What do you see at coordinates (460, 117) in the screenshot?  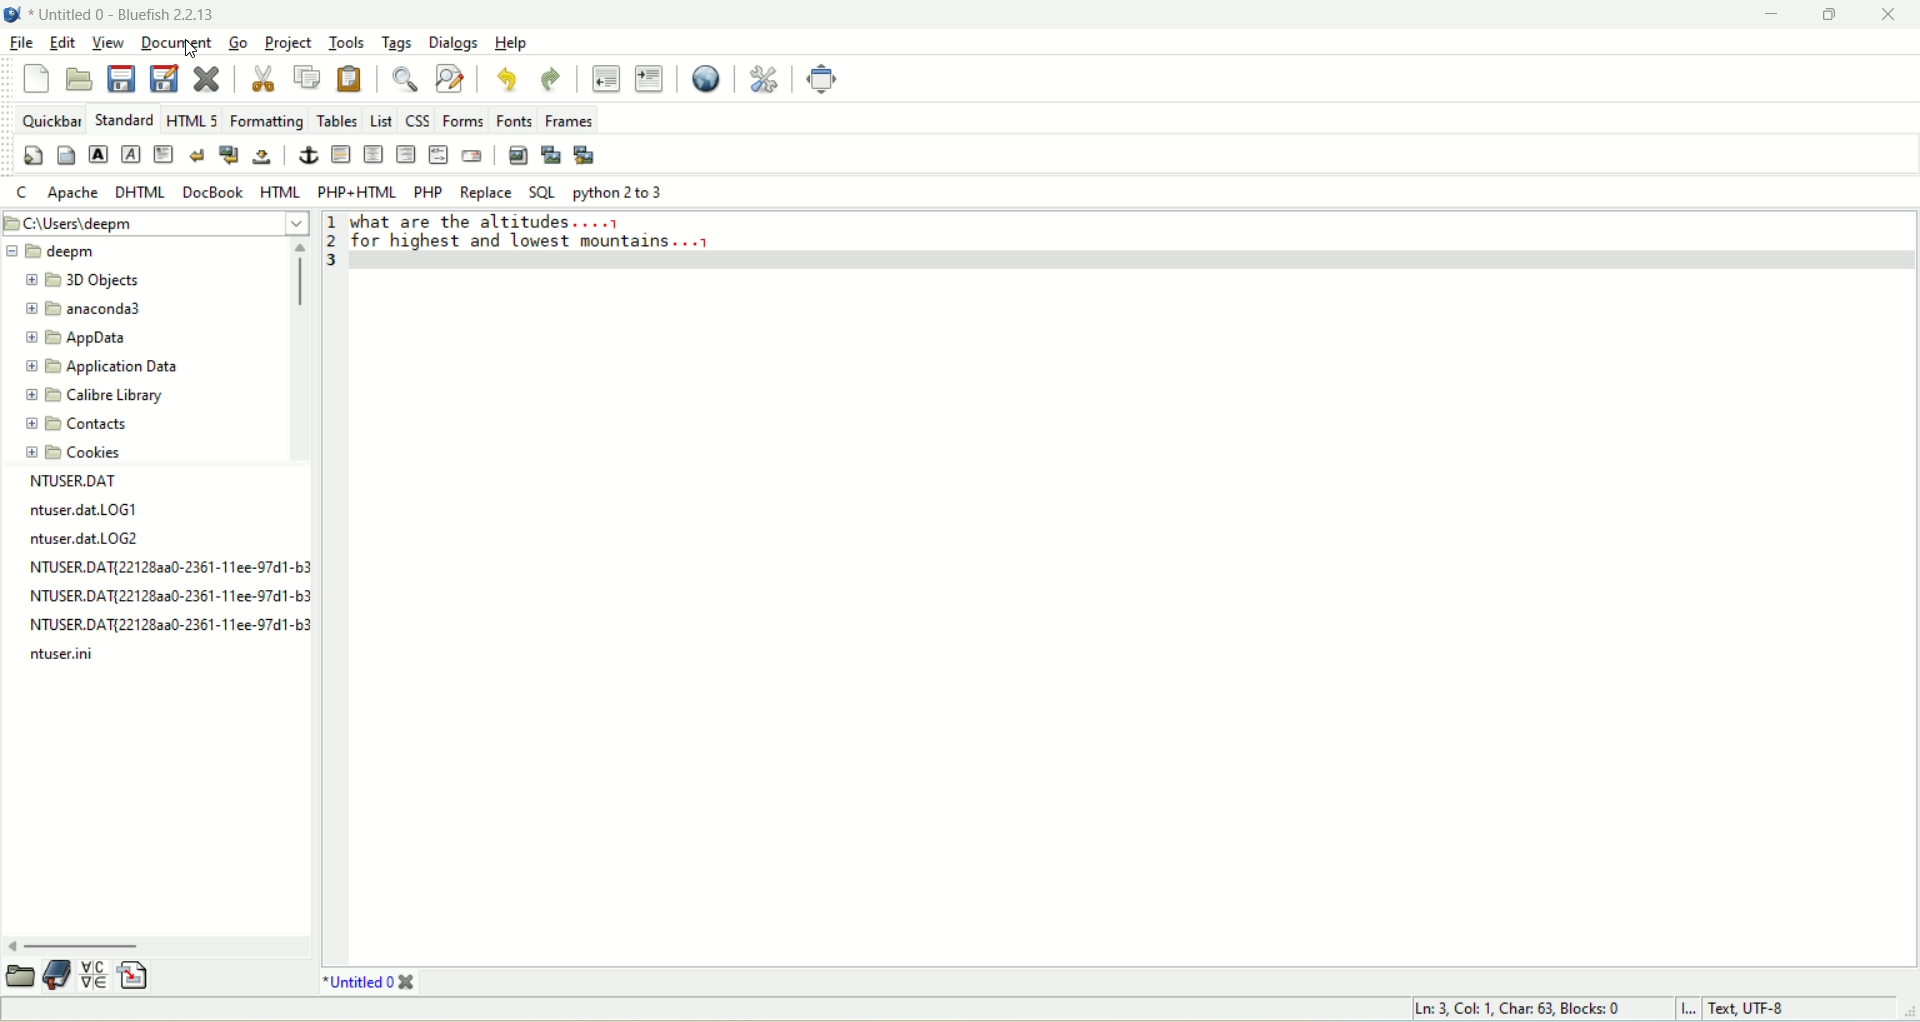 I see `forms` at bounding box center [460, 117].